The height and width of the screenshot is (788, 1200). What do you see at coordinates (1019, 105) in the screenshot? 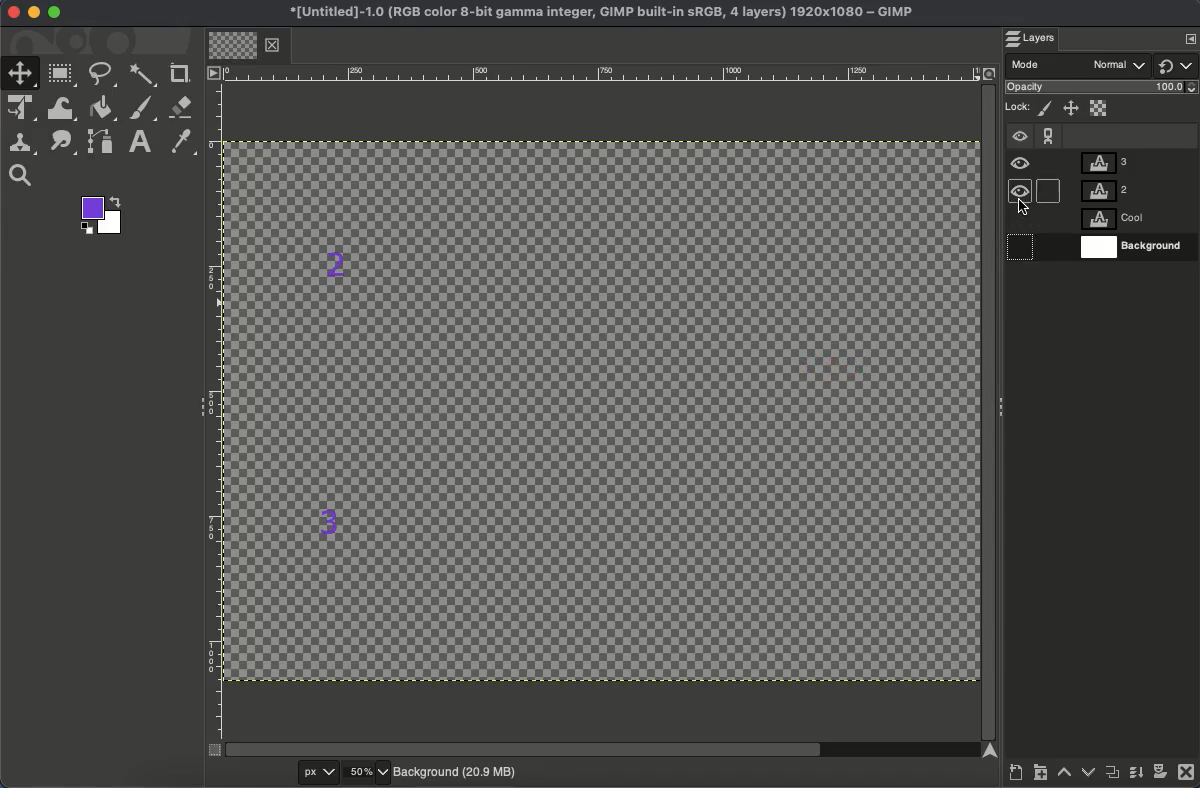
I see `Lock` at bounding box center [1019, 105].